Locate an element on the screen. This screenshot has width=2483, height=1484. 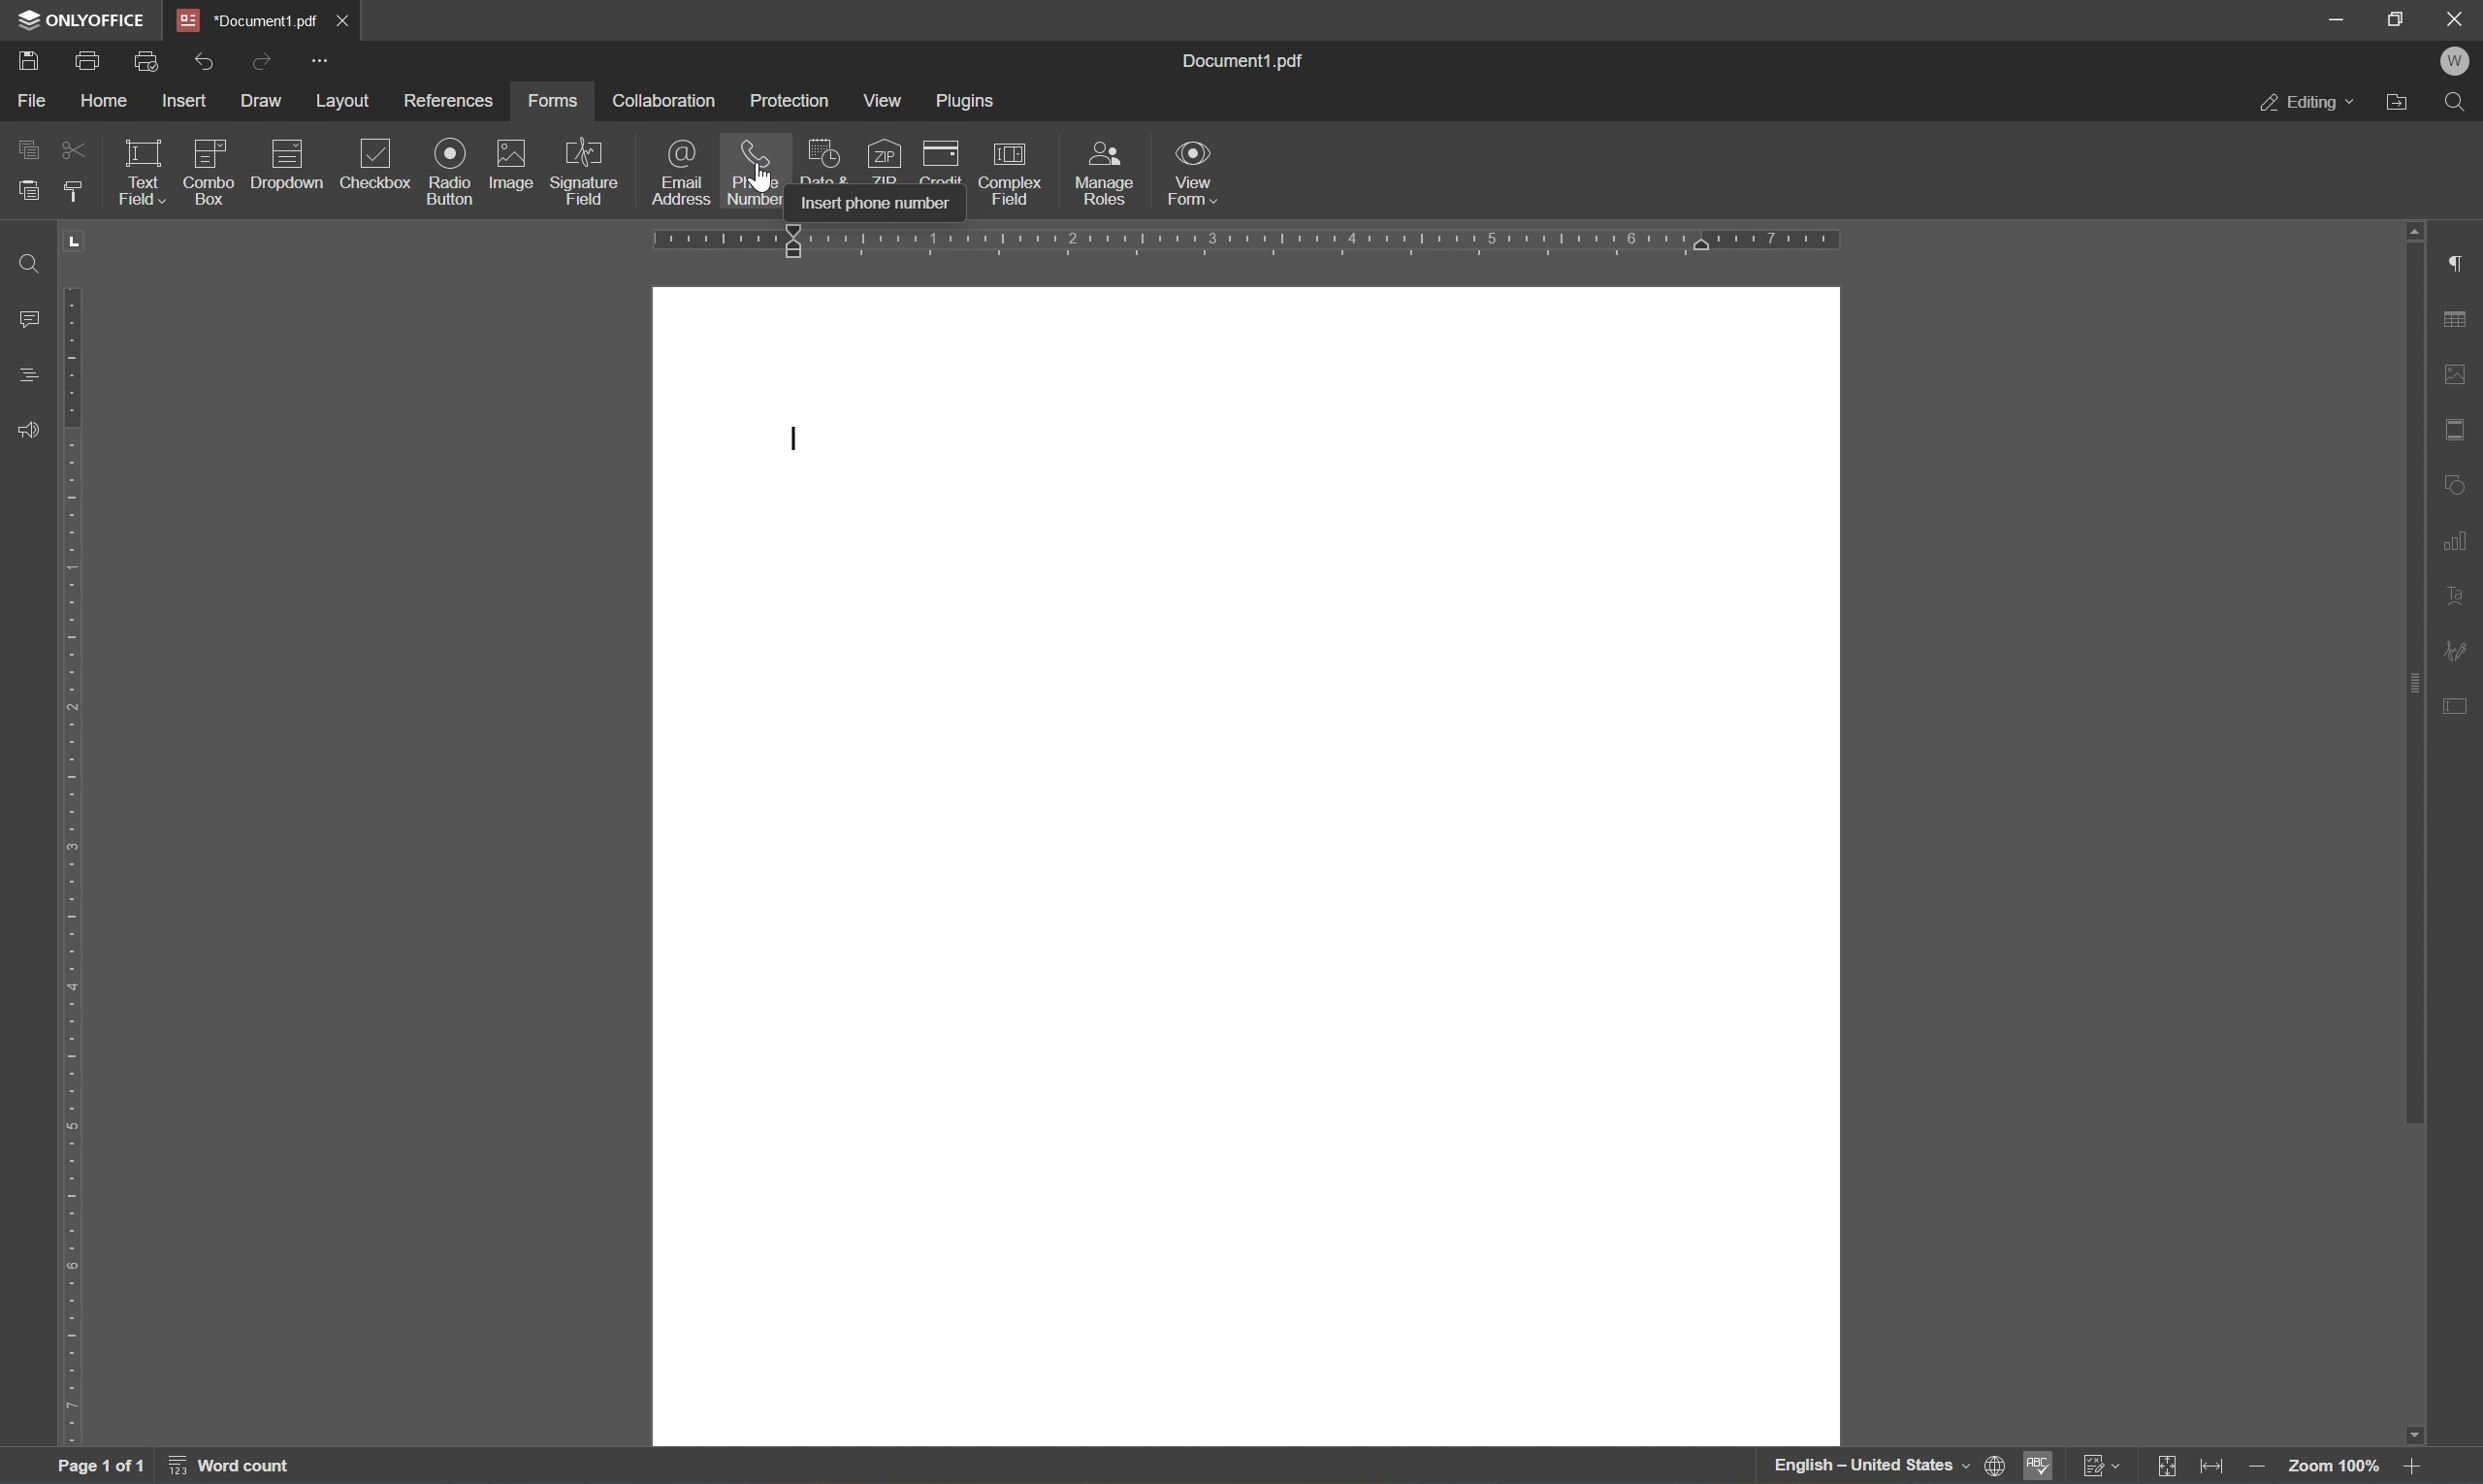
fit to width is located at coordinates (2212, 1465).